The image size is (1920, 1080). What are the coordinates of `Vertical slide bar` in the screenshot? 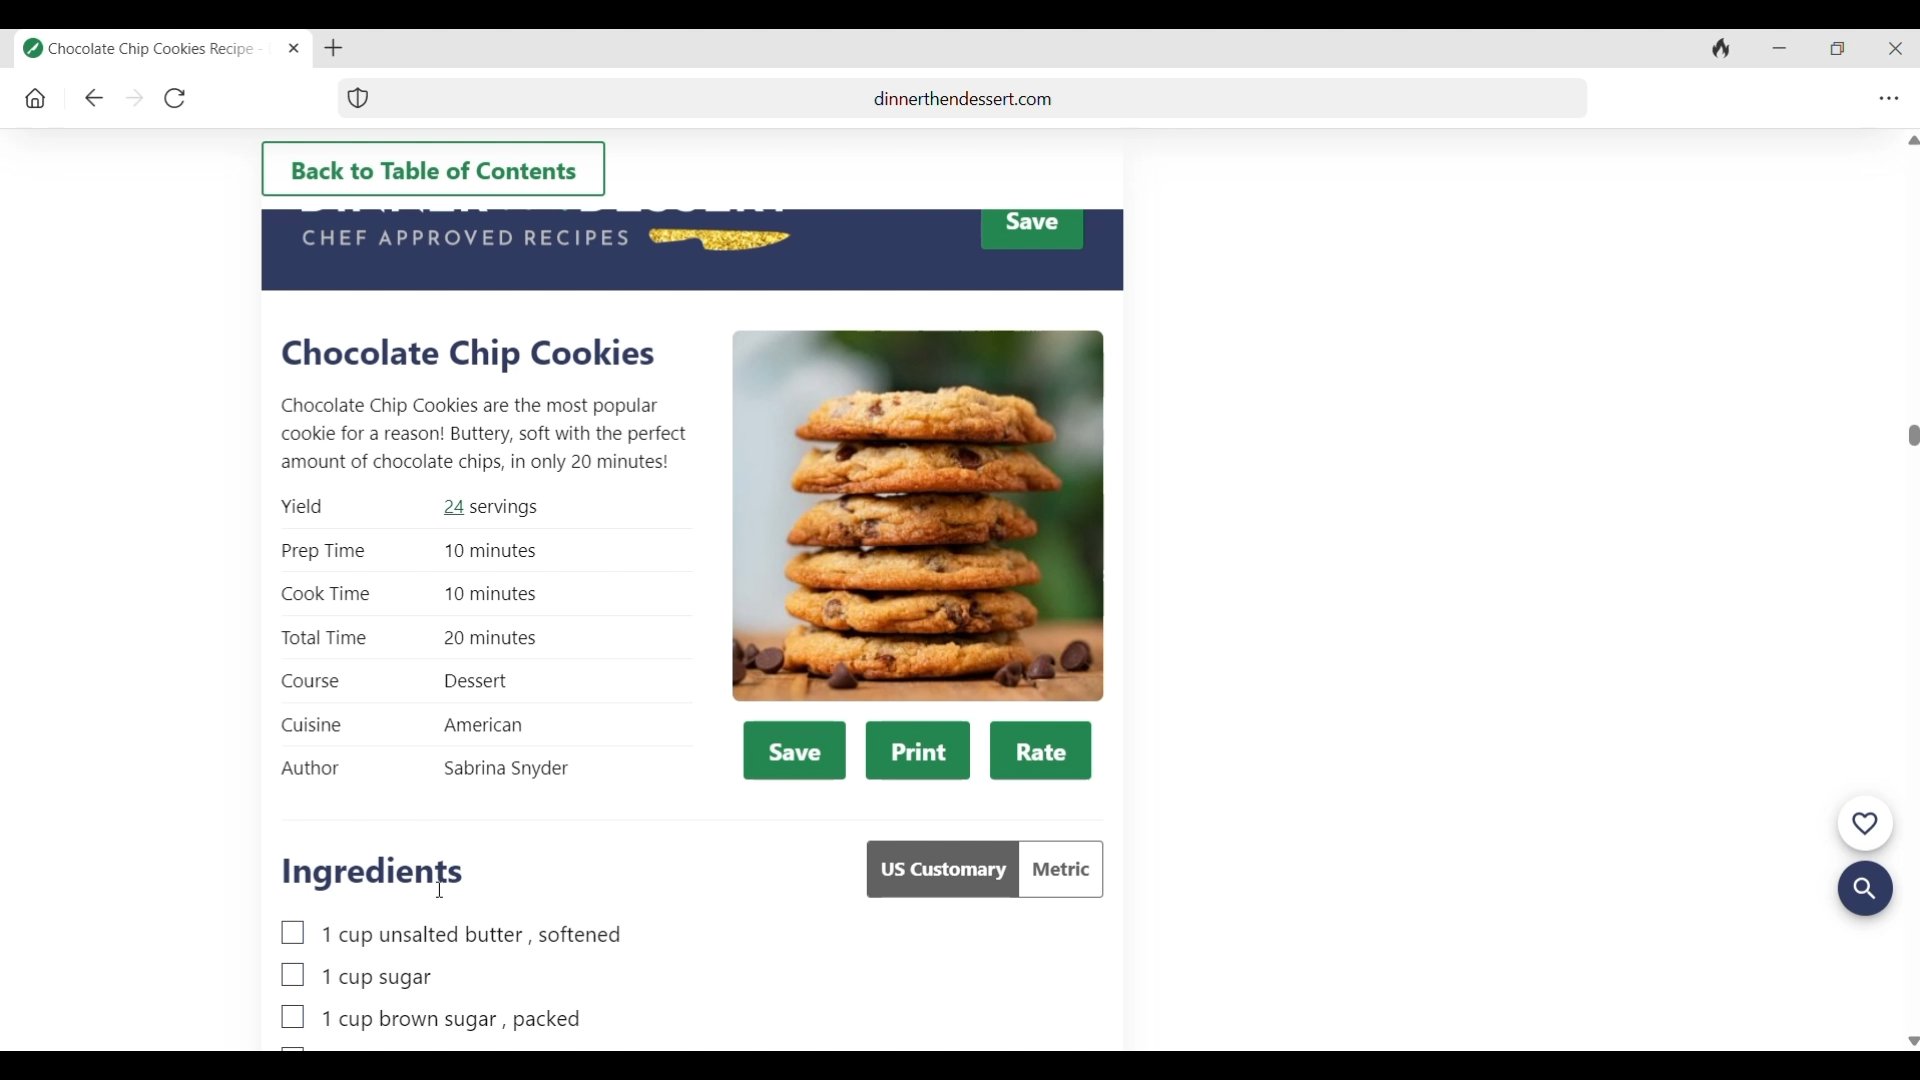 It's located at (1913, 589).